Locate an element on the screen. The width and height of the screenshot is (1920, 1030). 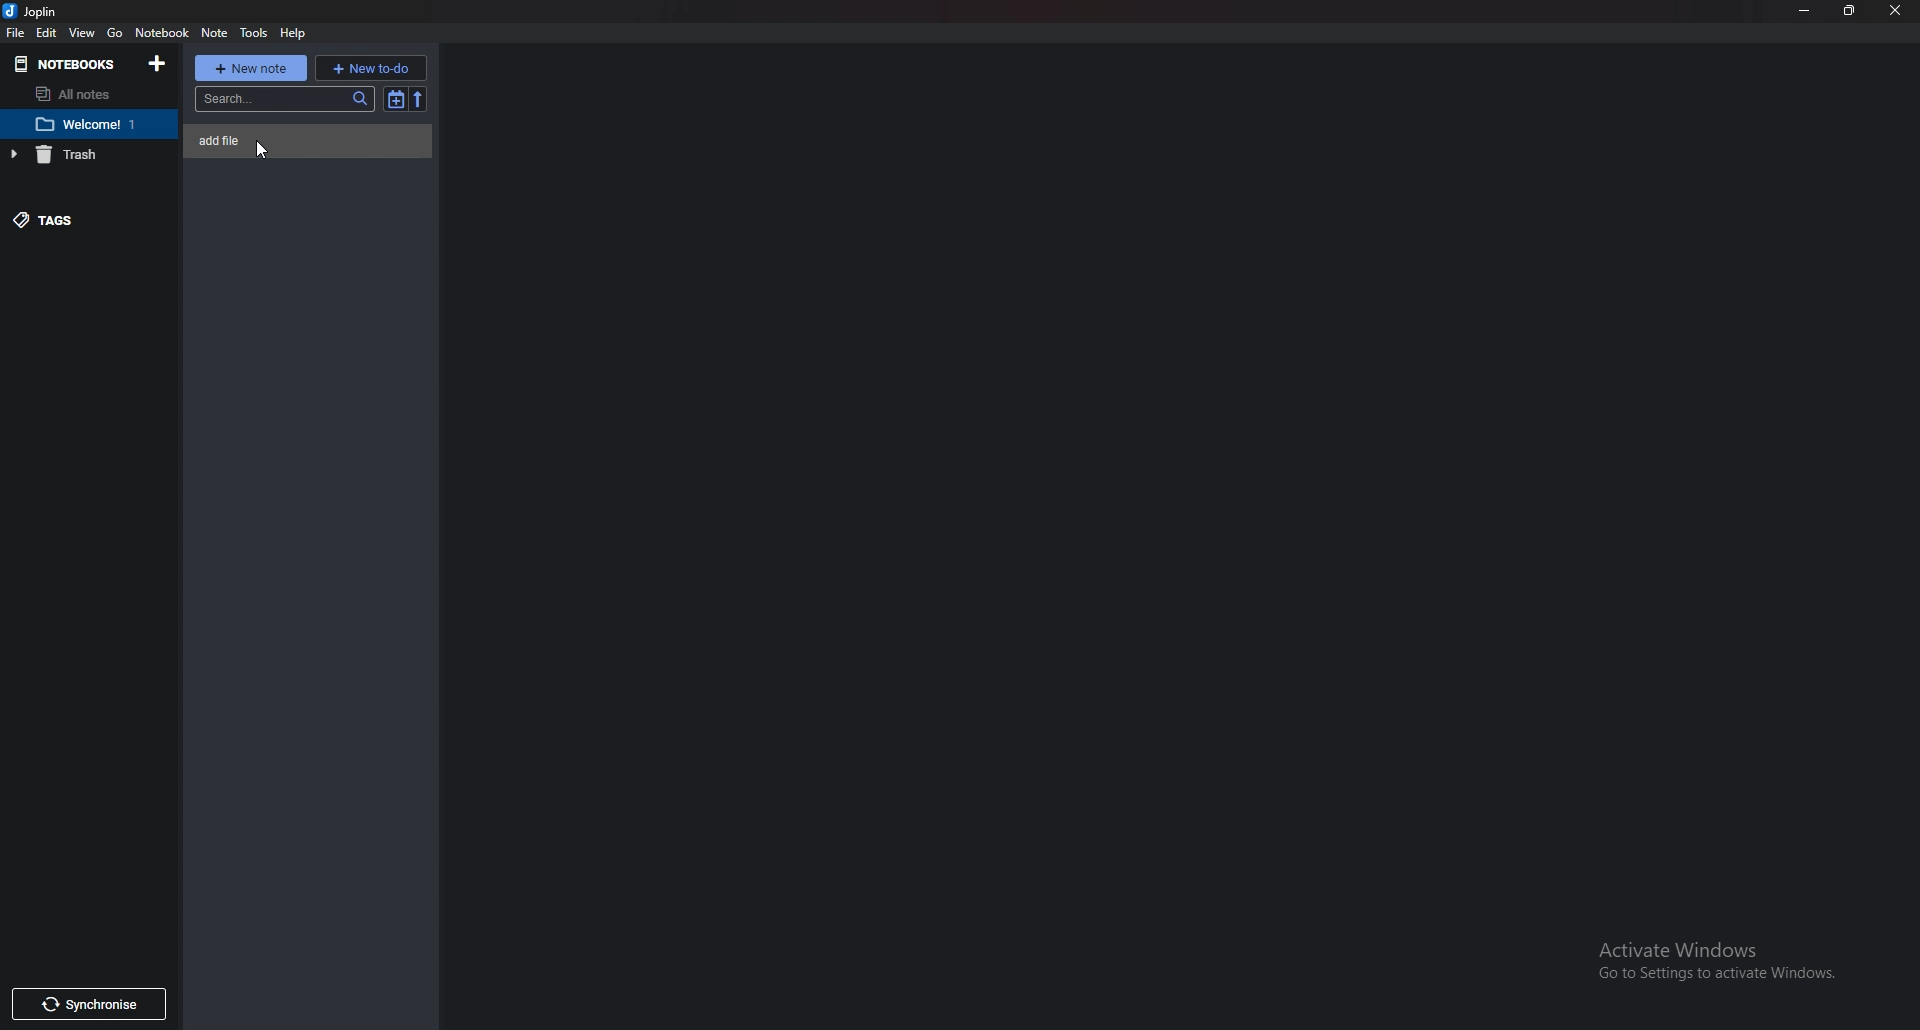
Resize is located at coordinates (1847, 11).